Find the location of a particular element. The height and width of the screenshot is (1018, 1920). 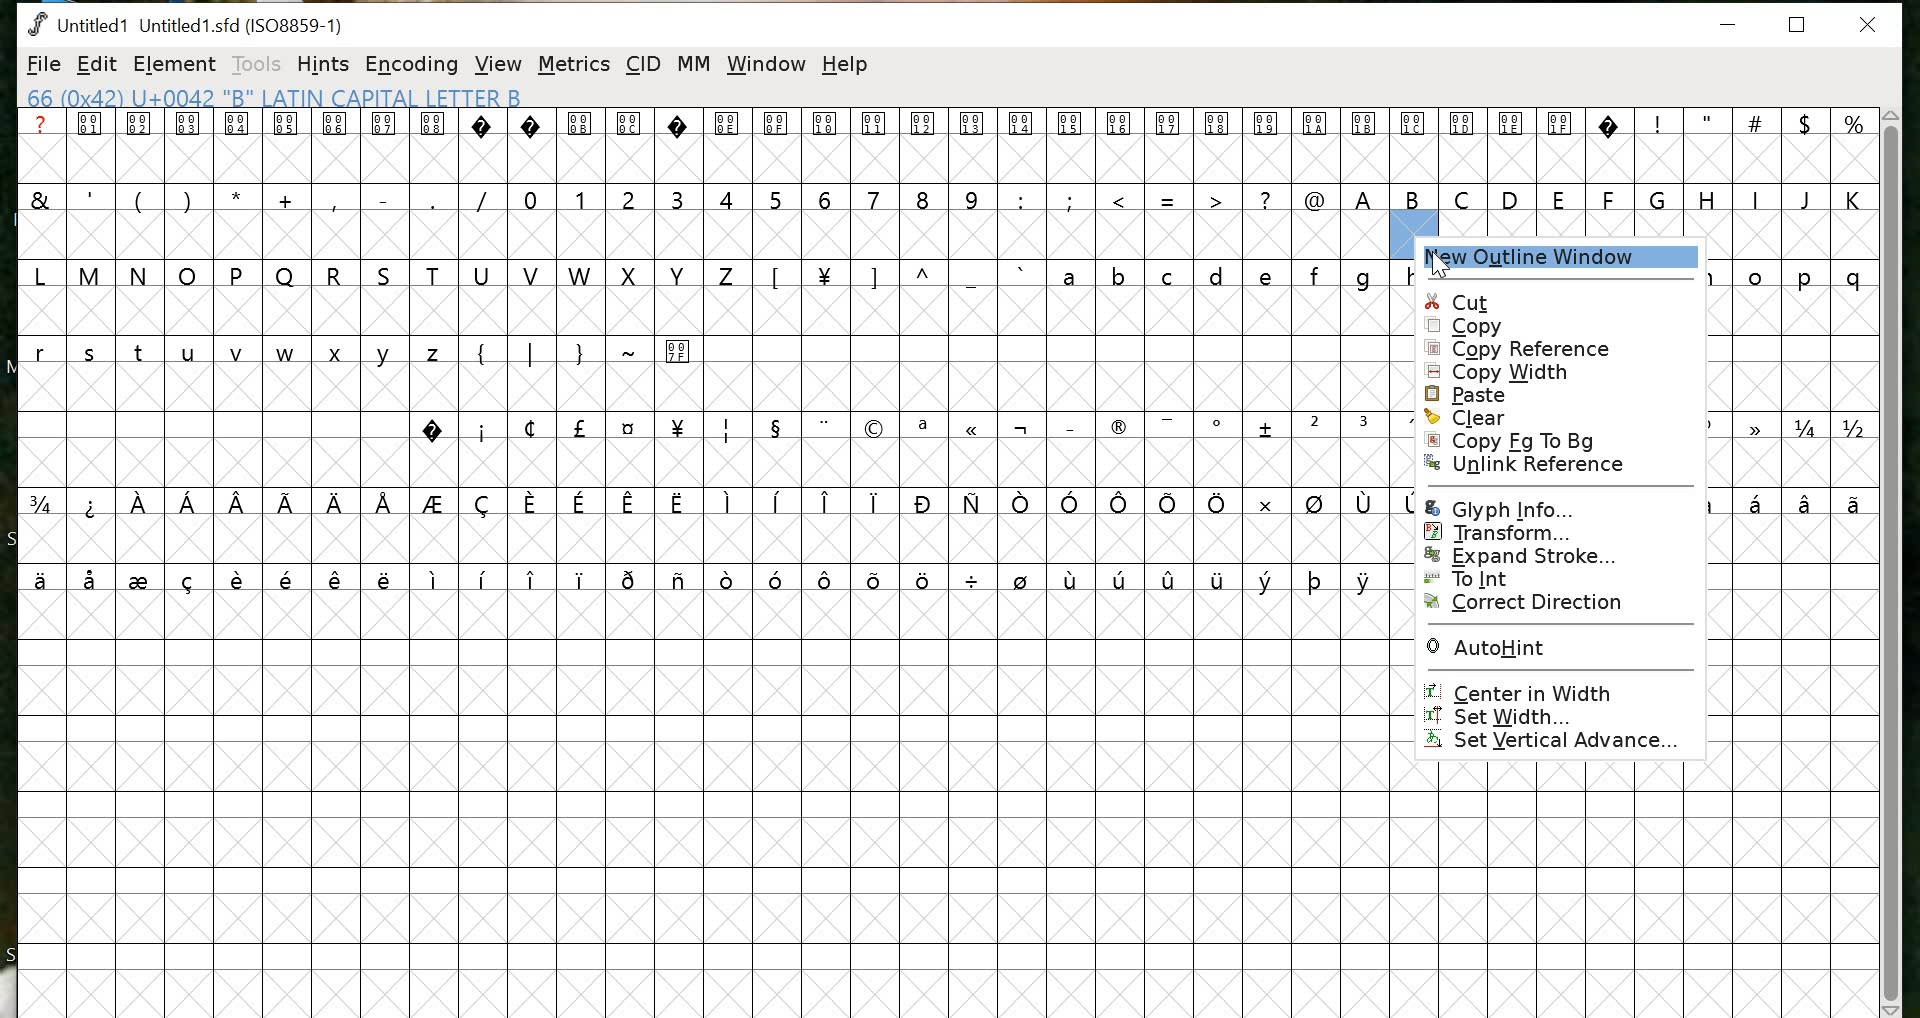

To Int is located at coordinates (1561, 580).